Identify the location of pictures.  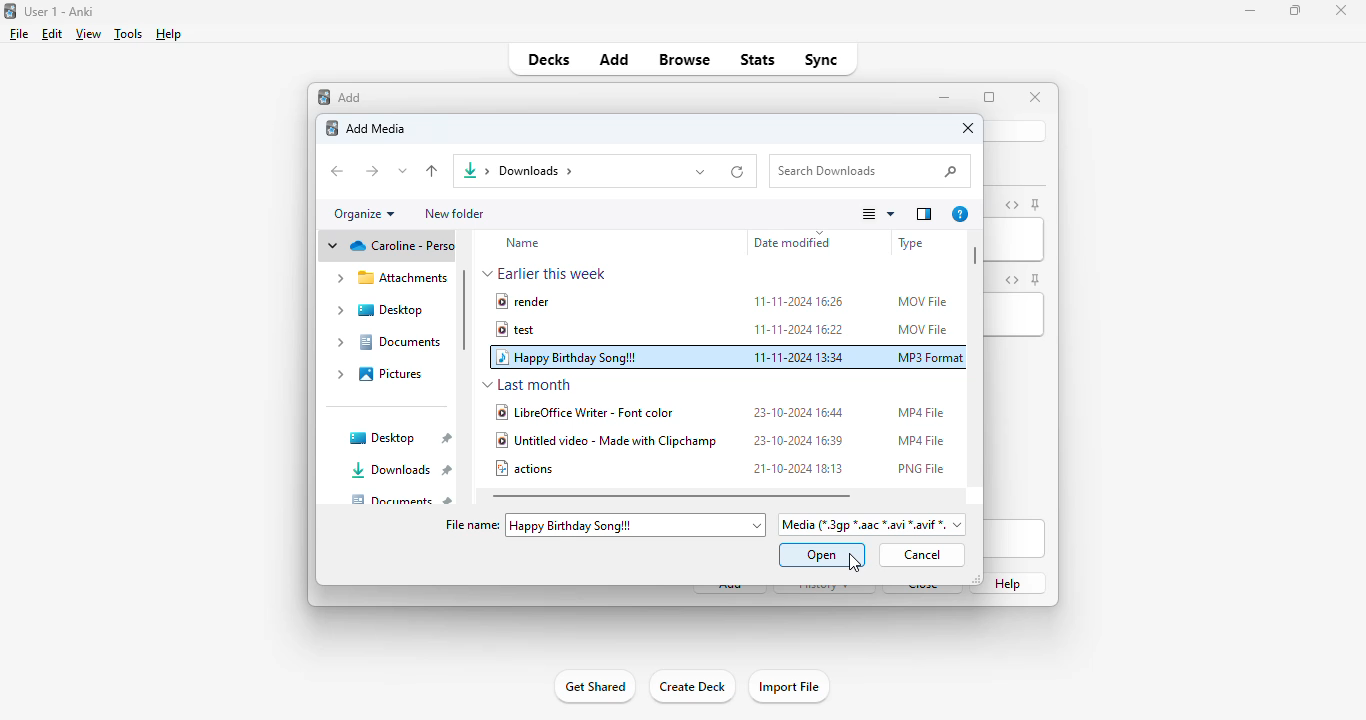
(378, 374).